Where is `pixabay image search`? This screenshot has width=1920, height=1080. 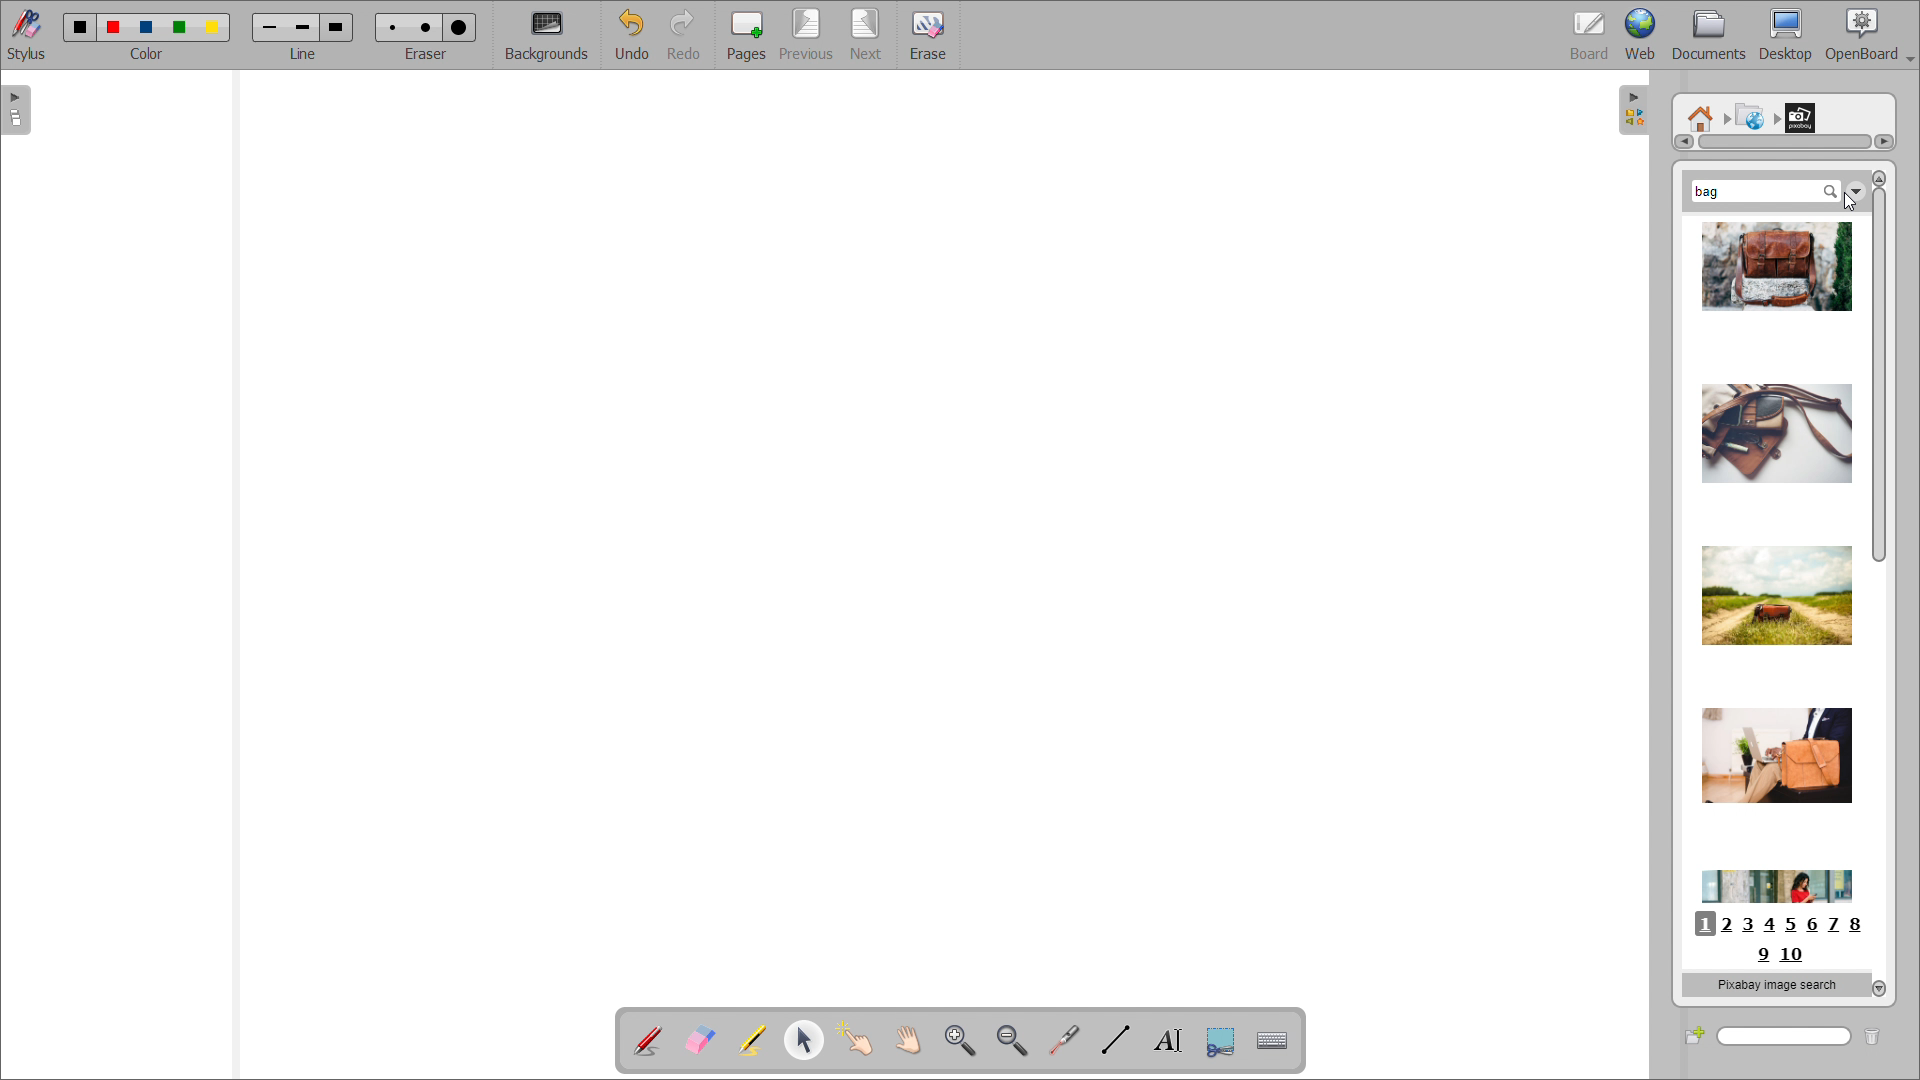 pixabay image search is located at coordinates (1774, 984).